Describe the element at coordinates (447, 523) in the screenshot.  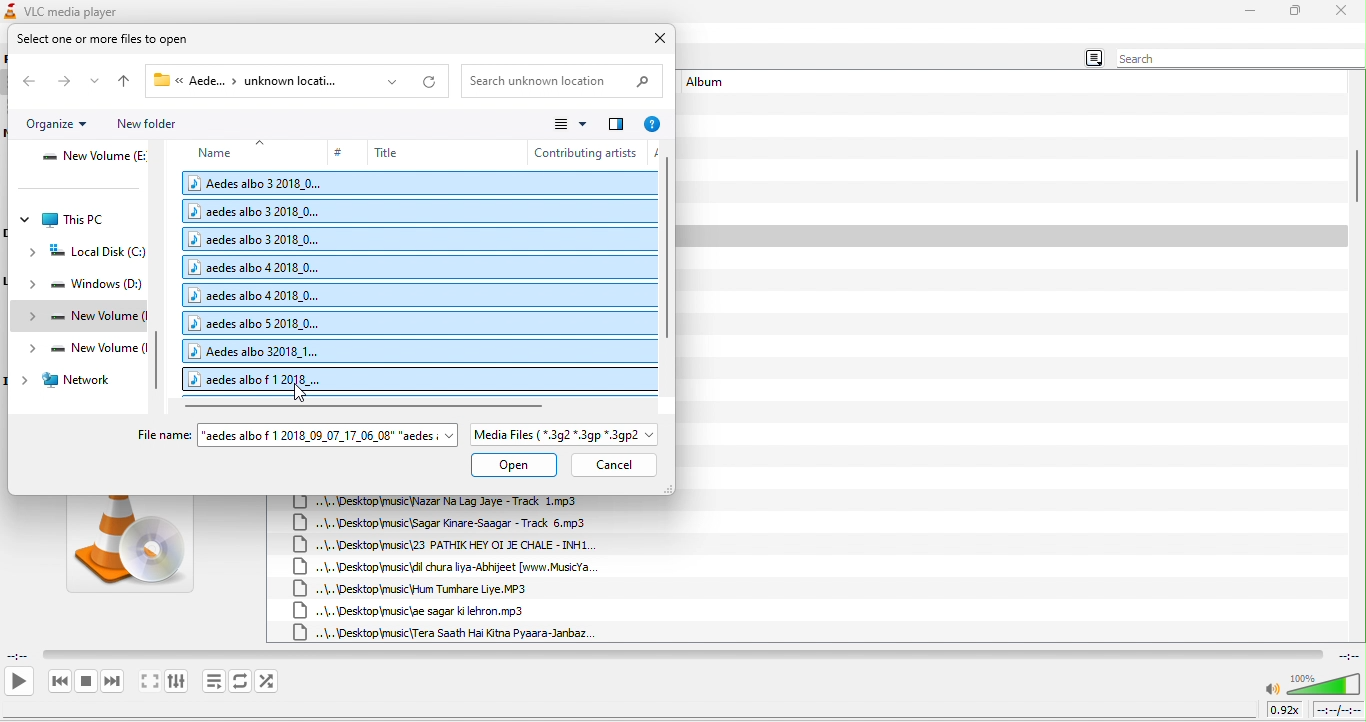
I see `..\..\Desktop\music\Sagar Kinare-Saagar - Track 6,mp3` at that location.